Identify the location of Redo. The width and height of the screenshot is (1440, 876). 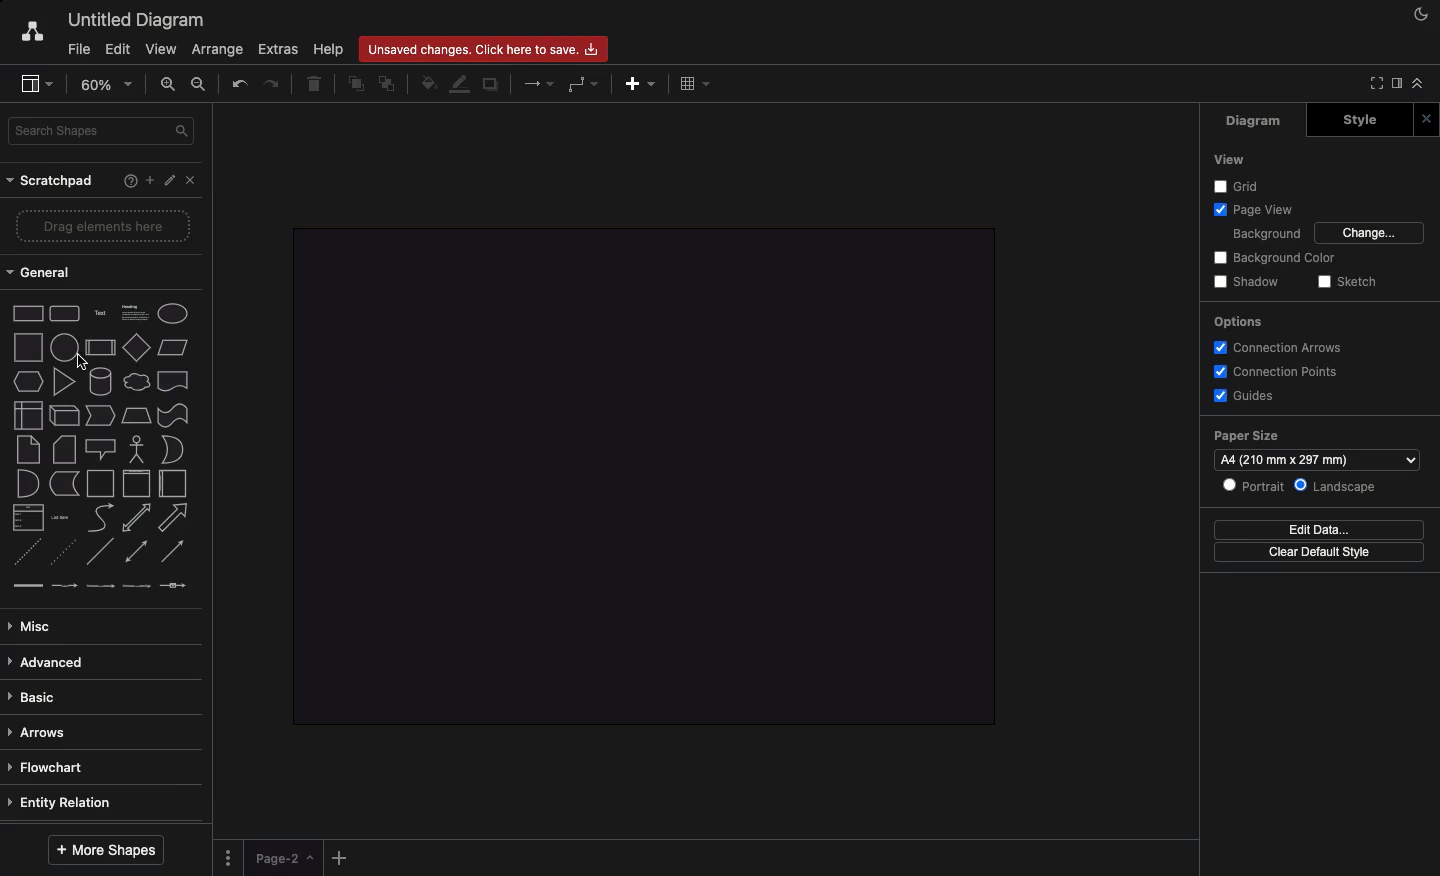
(272, 84).